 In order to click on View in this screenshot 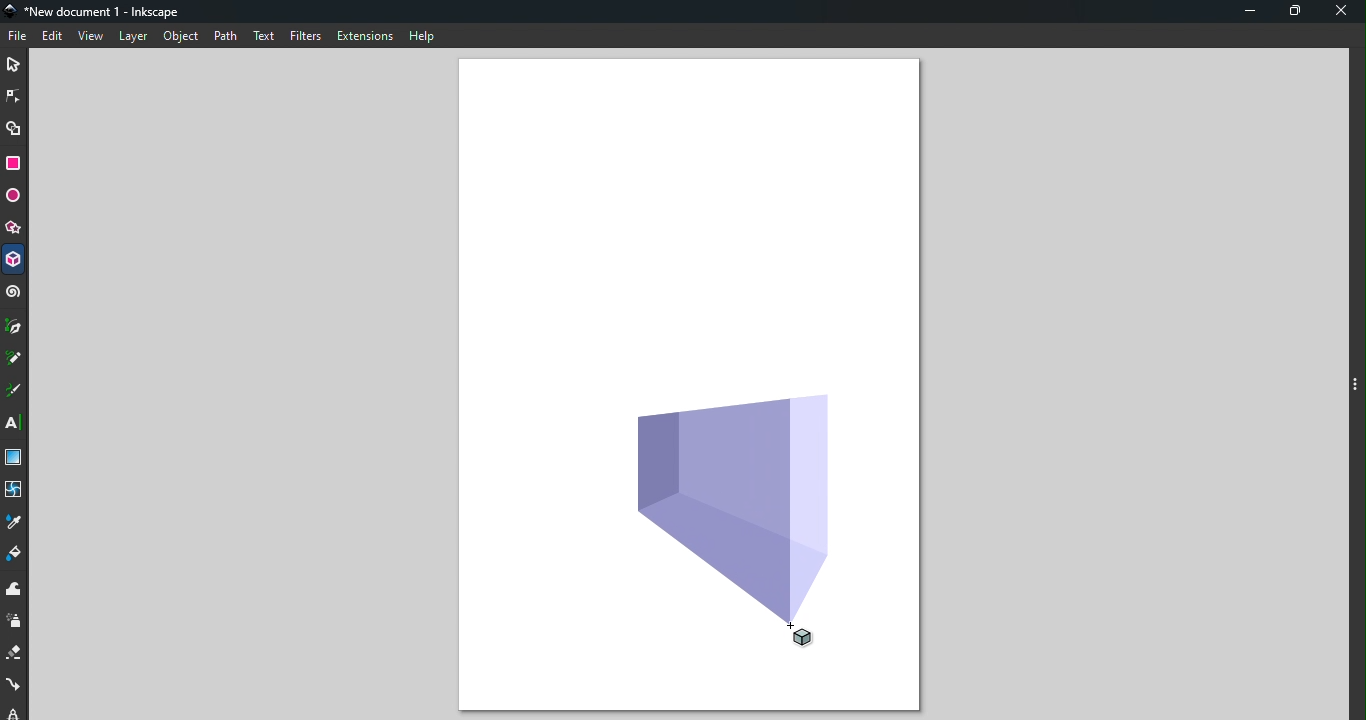, I will do `click(91, 36)`.